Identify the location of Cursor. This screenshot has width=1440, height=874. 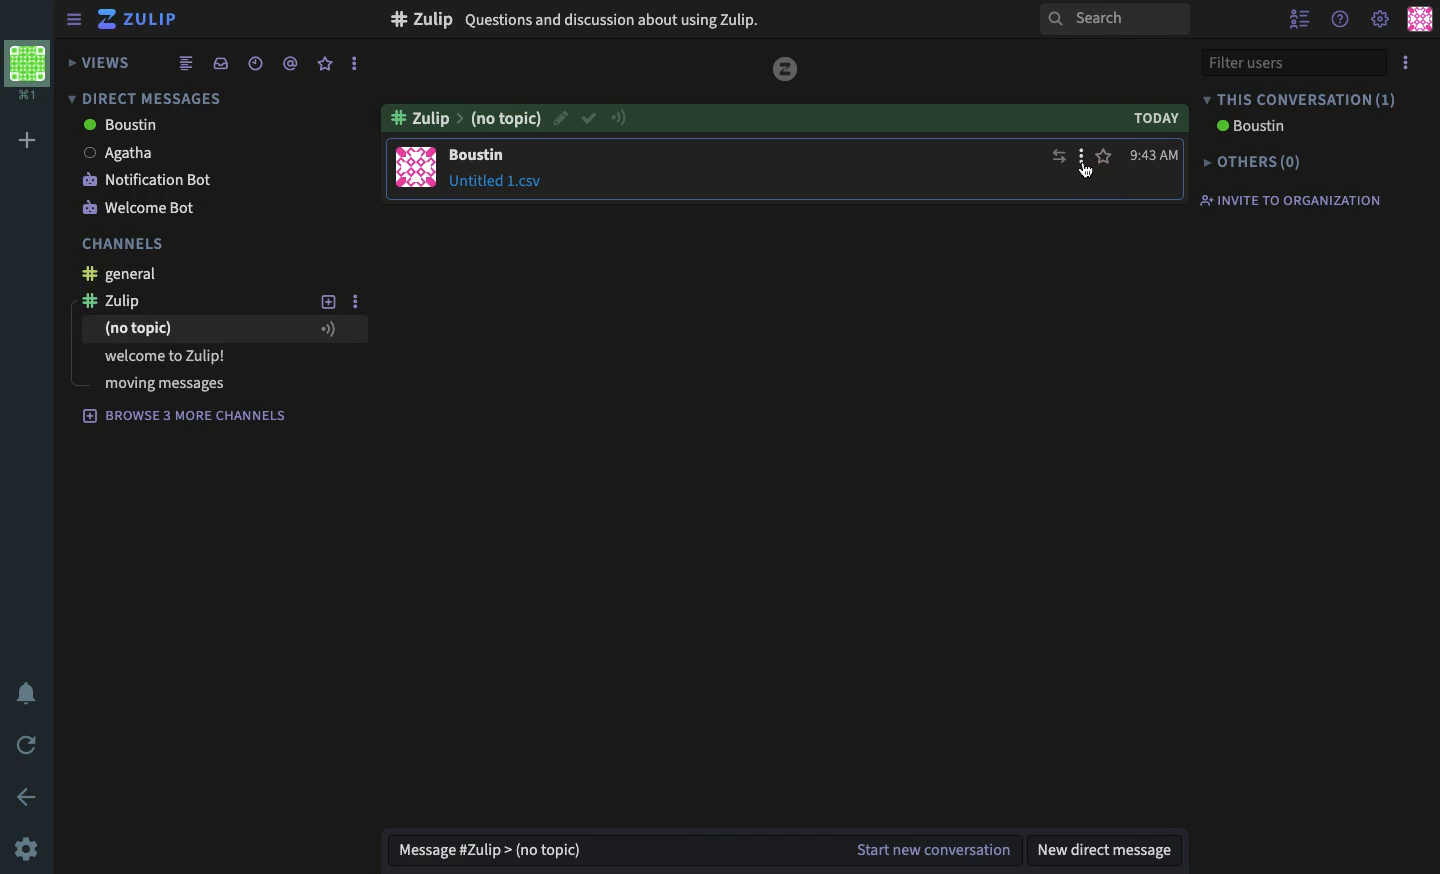
(1090, 171).